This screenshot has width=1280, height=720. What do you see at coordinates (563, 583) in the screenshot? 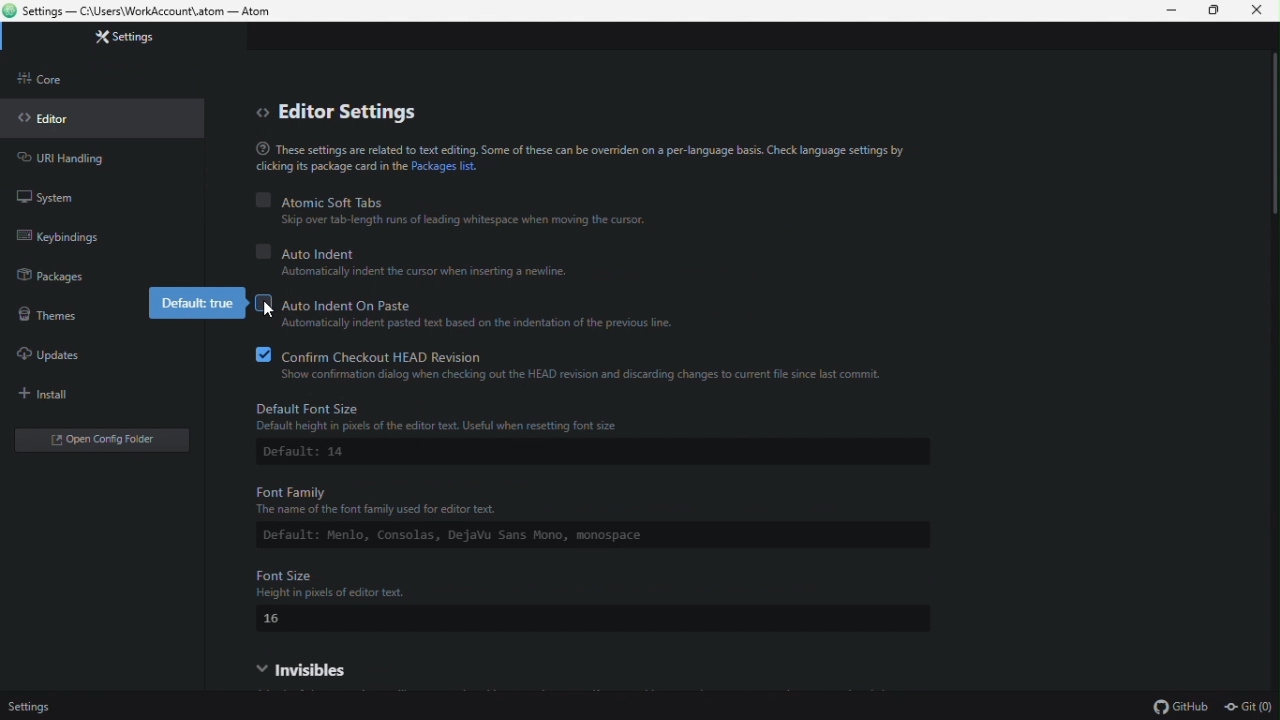
I see `Font Size
Height in pixels of editor text.` at bounding box center [563, 583].